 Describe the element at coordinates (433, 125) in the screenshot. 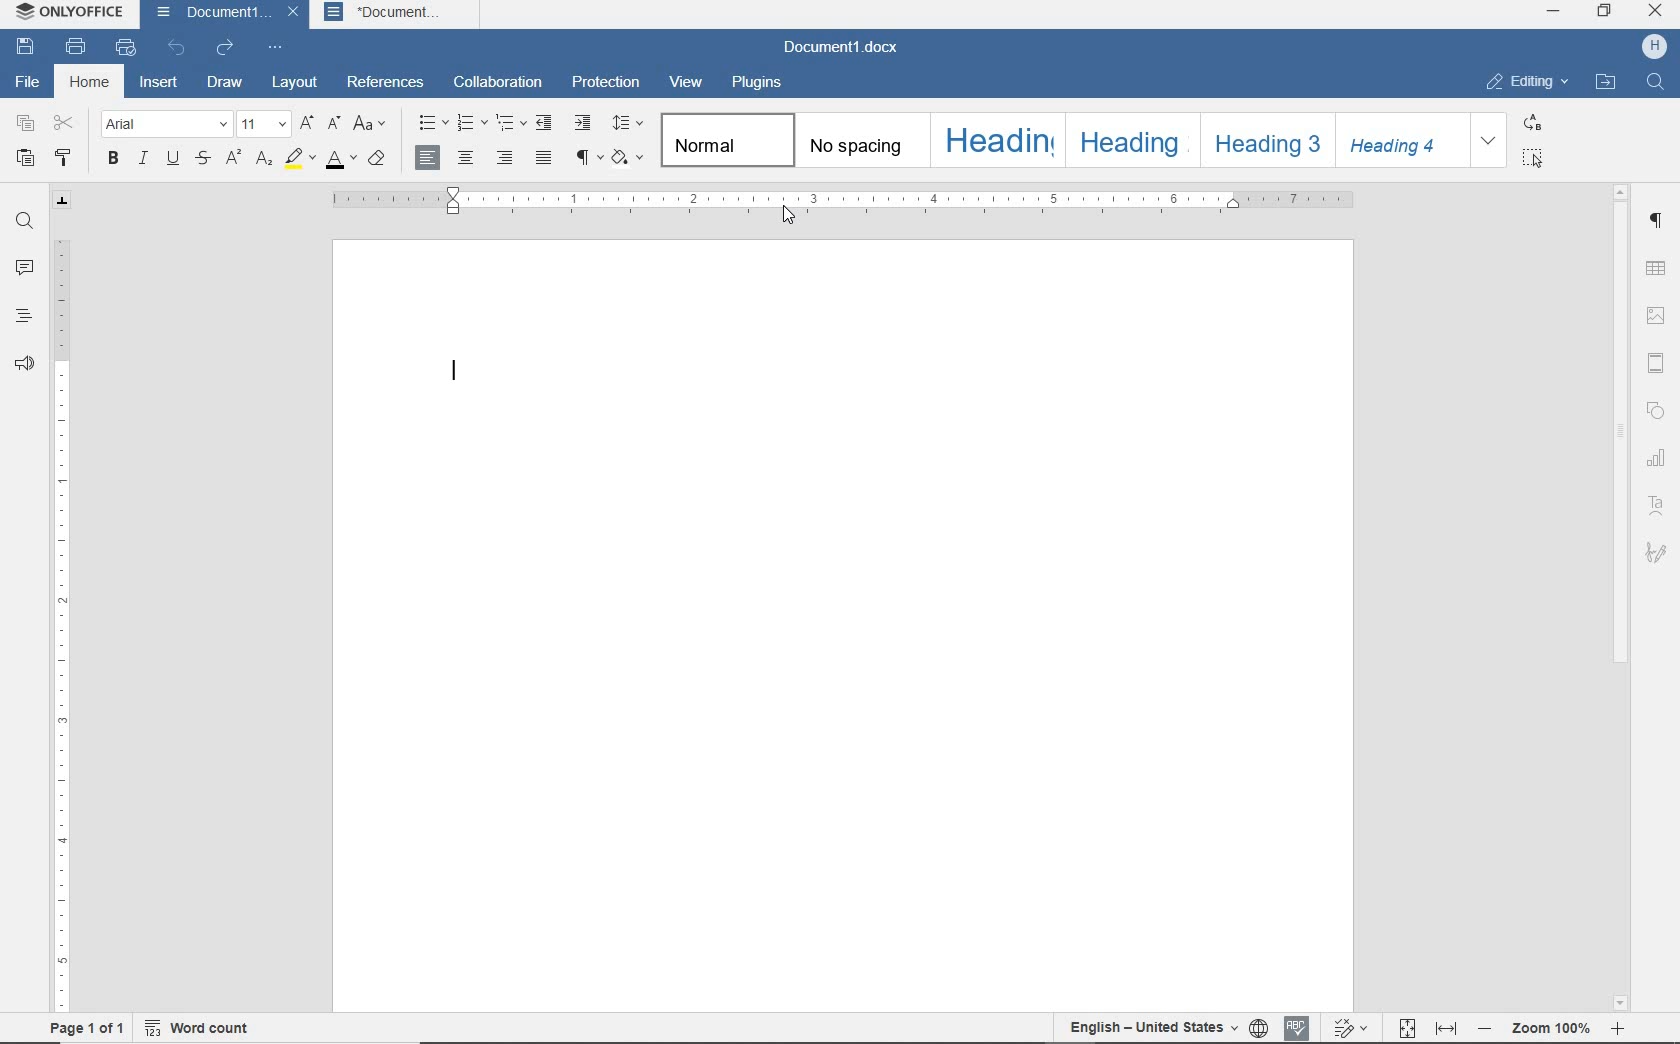

I see `BULLETS` at that location.